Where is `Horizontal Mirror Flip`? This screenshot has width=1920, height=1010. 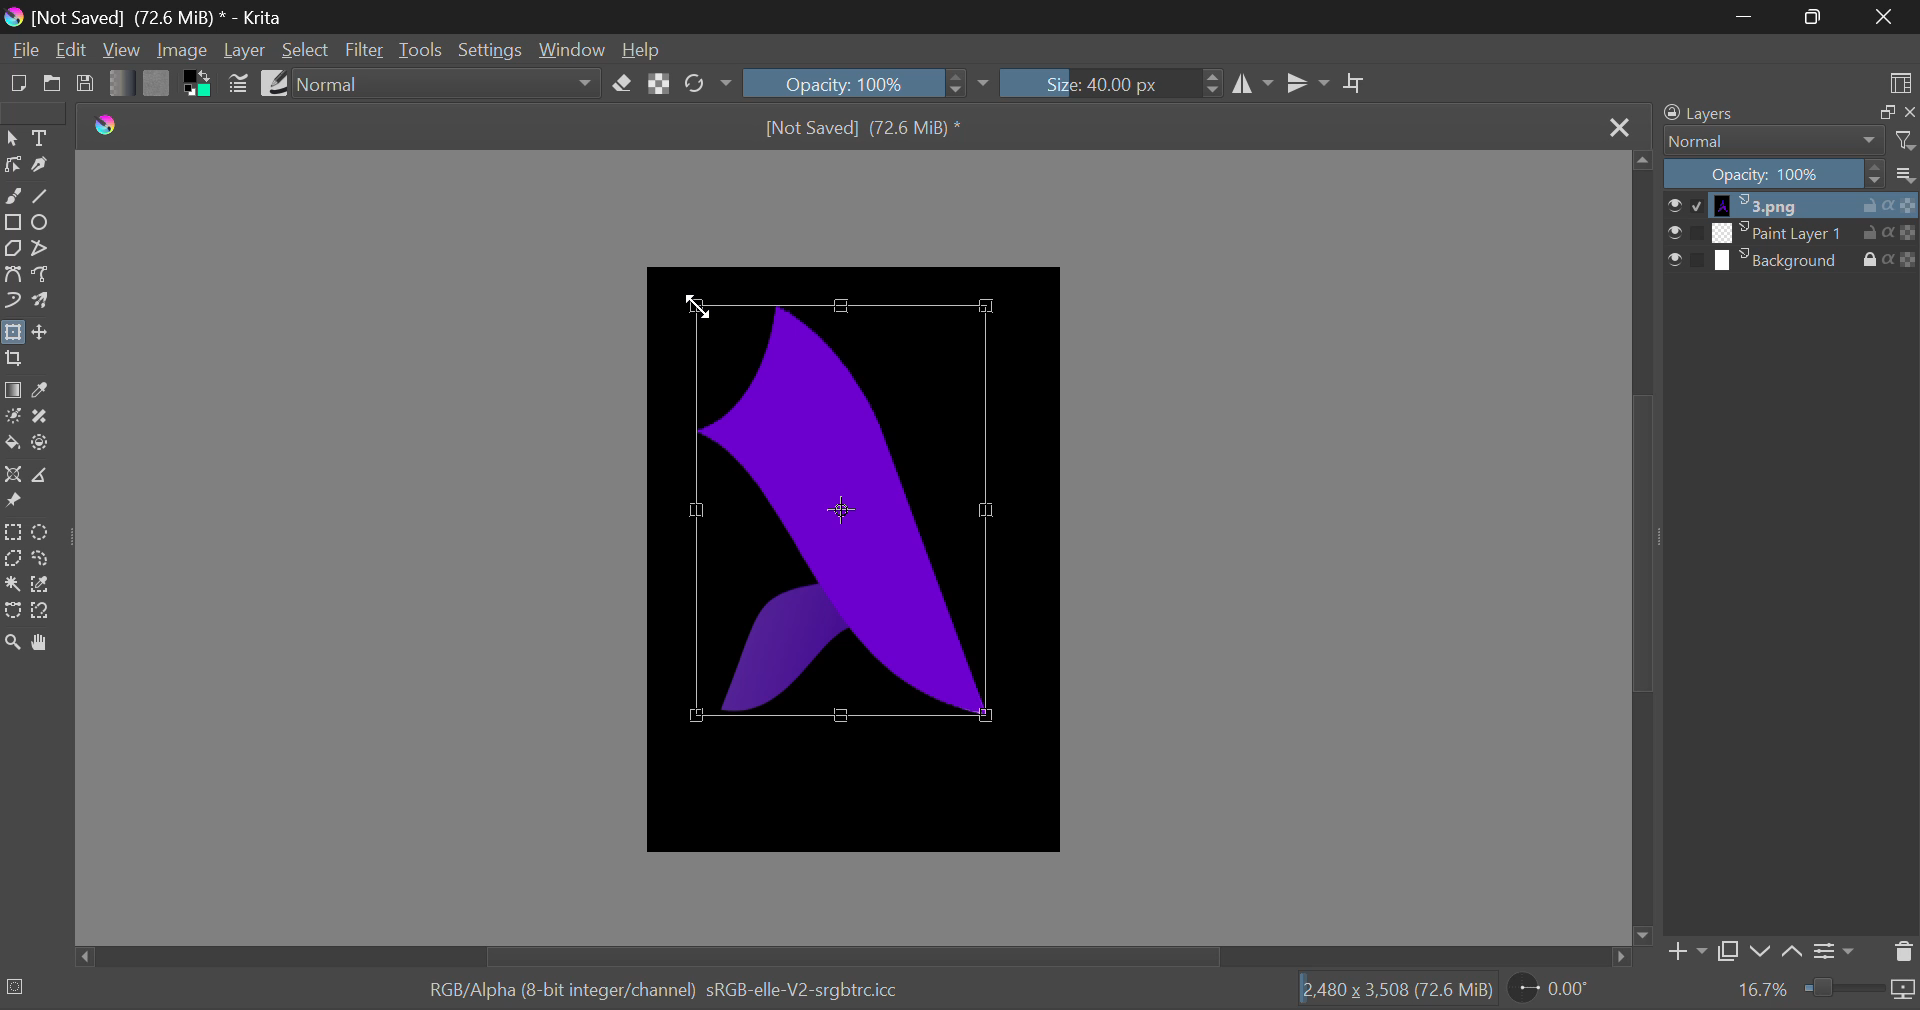 Horizontal Mirror Flip is located at coordinates (1309, 83).